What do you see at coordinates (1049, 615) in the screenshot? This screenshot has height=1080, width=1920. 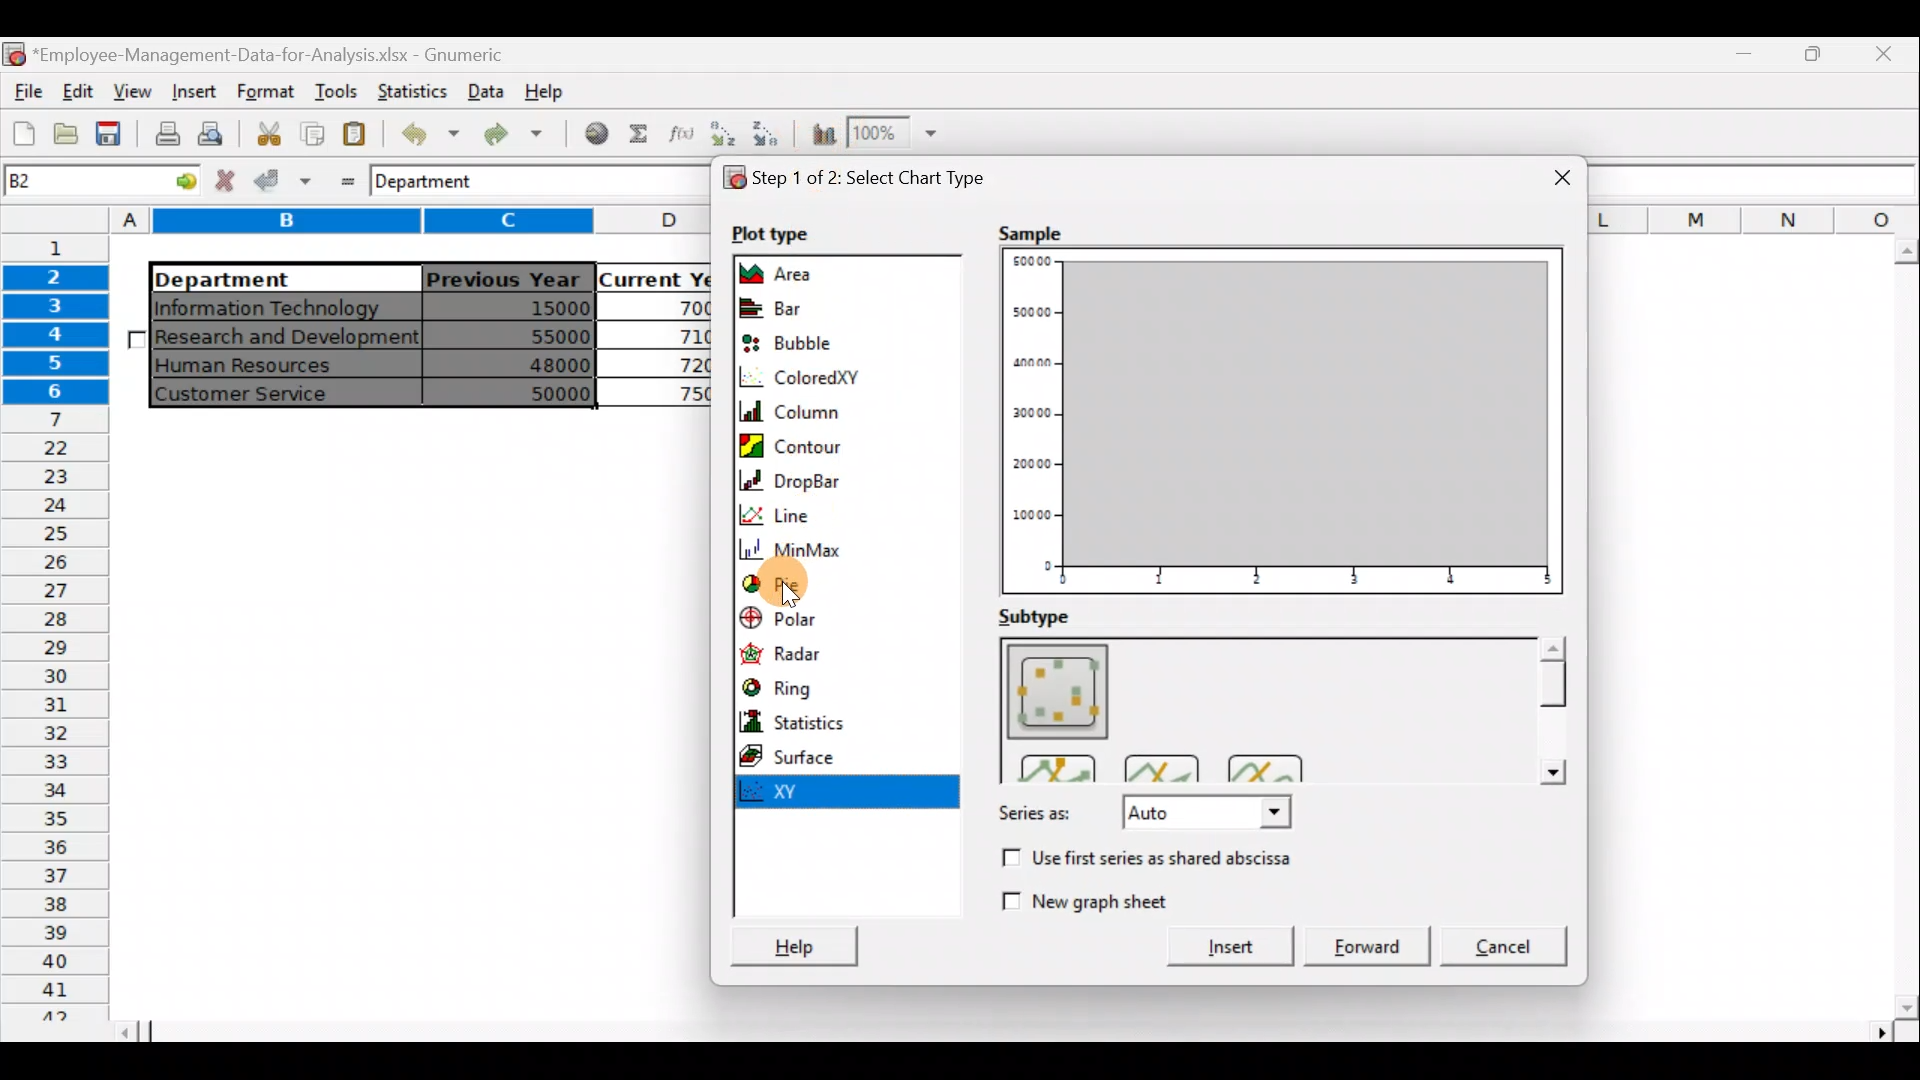 I see `Sub type` at bounding box center [1049, 615].